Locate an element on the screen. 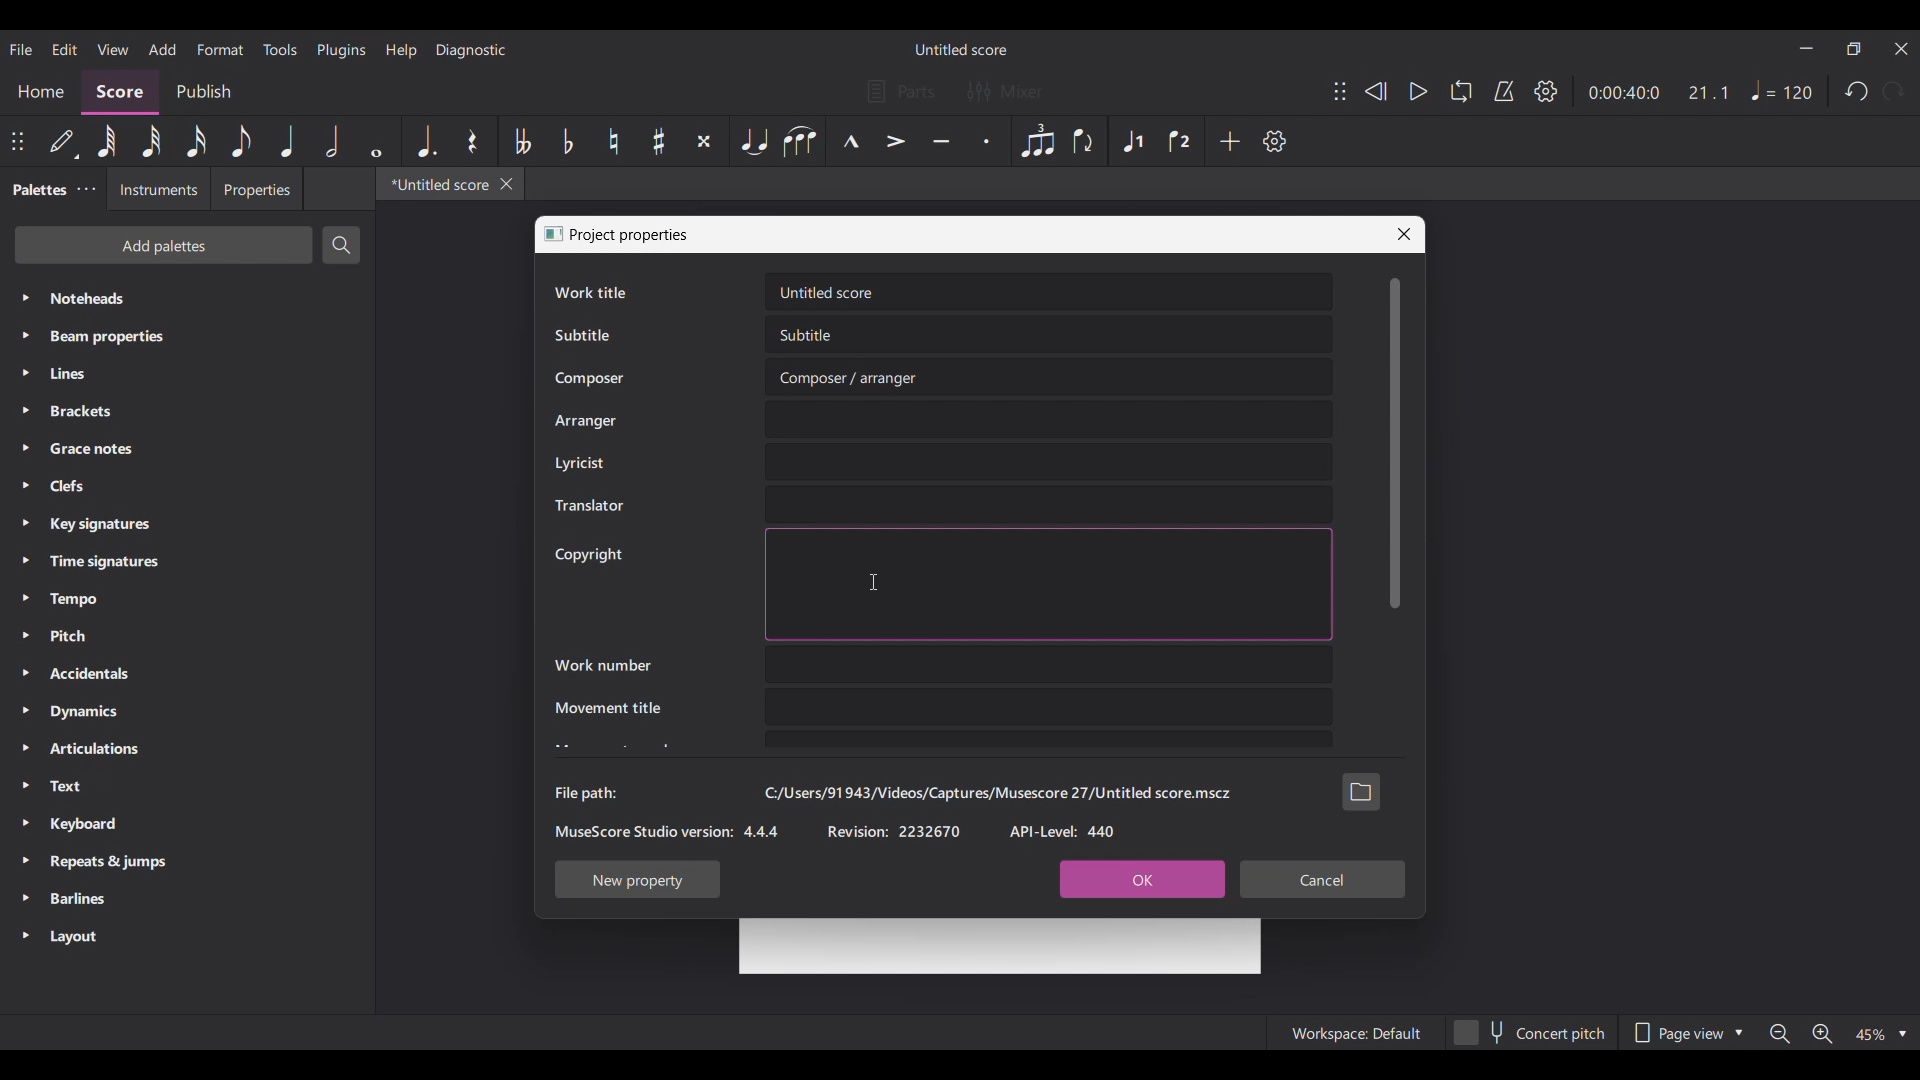 The width and height of the screenshot is (1920, 1080). Change position is located at coordinates (1341, 91).